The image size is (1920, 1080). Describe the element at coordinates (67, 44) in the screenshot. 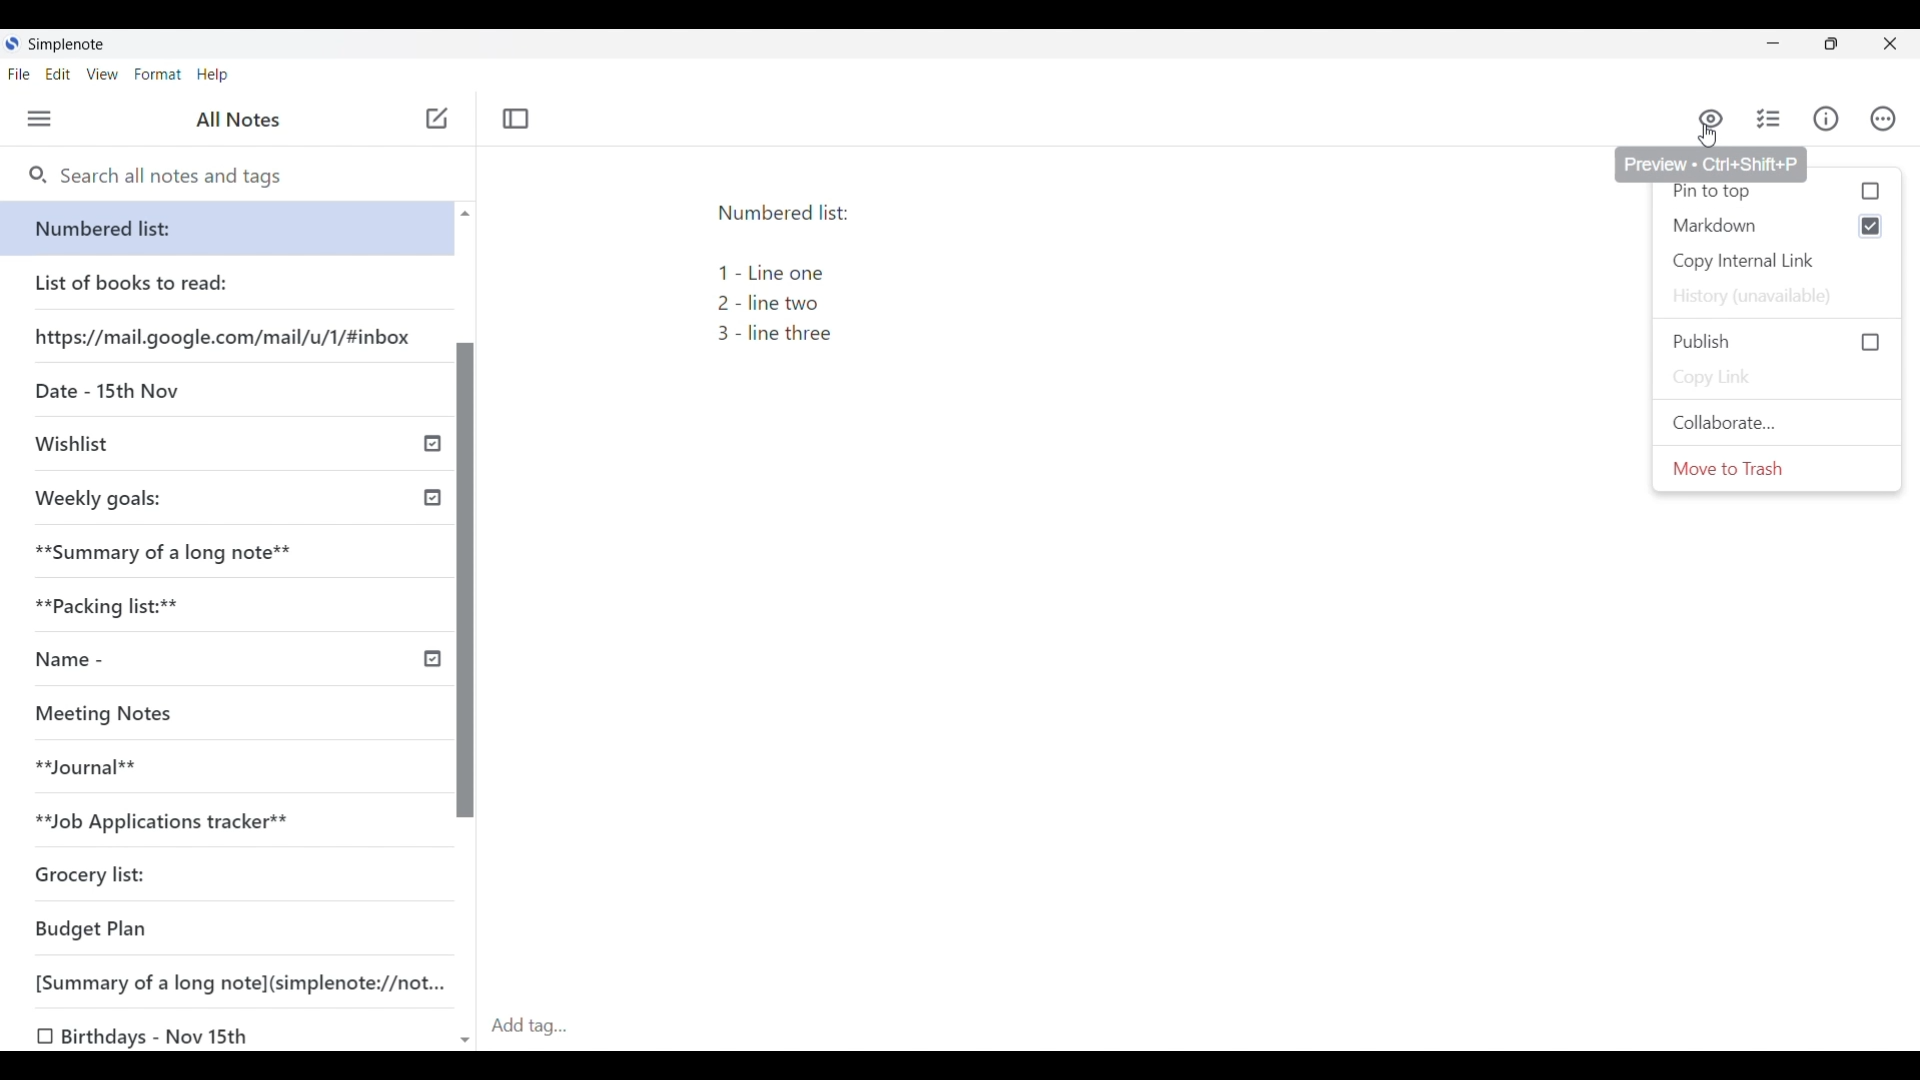

I see `Simplenote` at that location.